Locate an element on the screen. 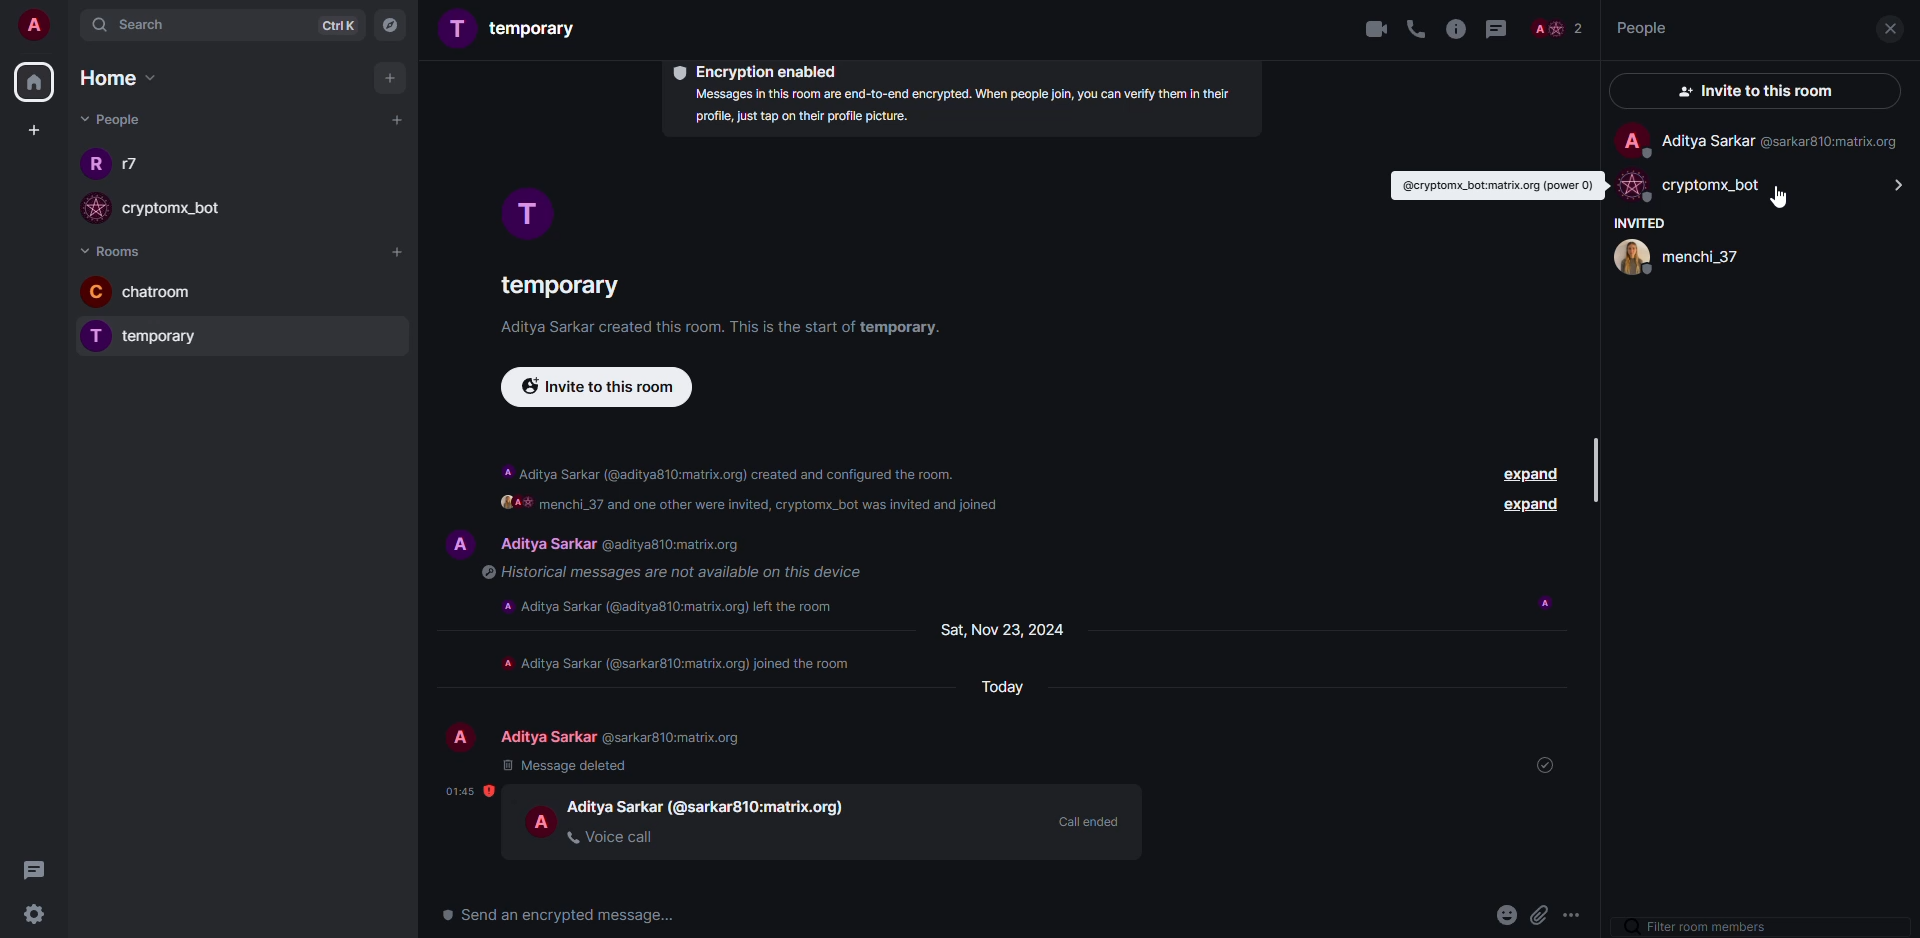 This screenshot has height=938, width=1920. people is located at coordinates (1682, 258).